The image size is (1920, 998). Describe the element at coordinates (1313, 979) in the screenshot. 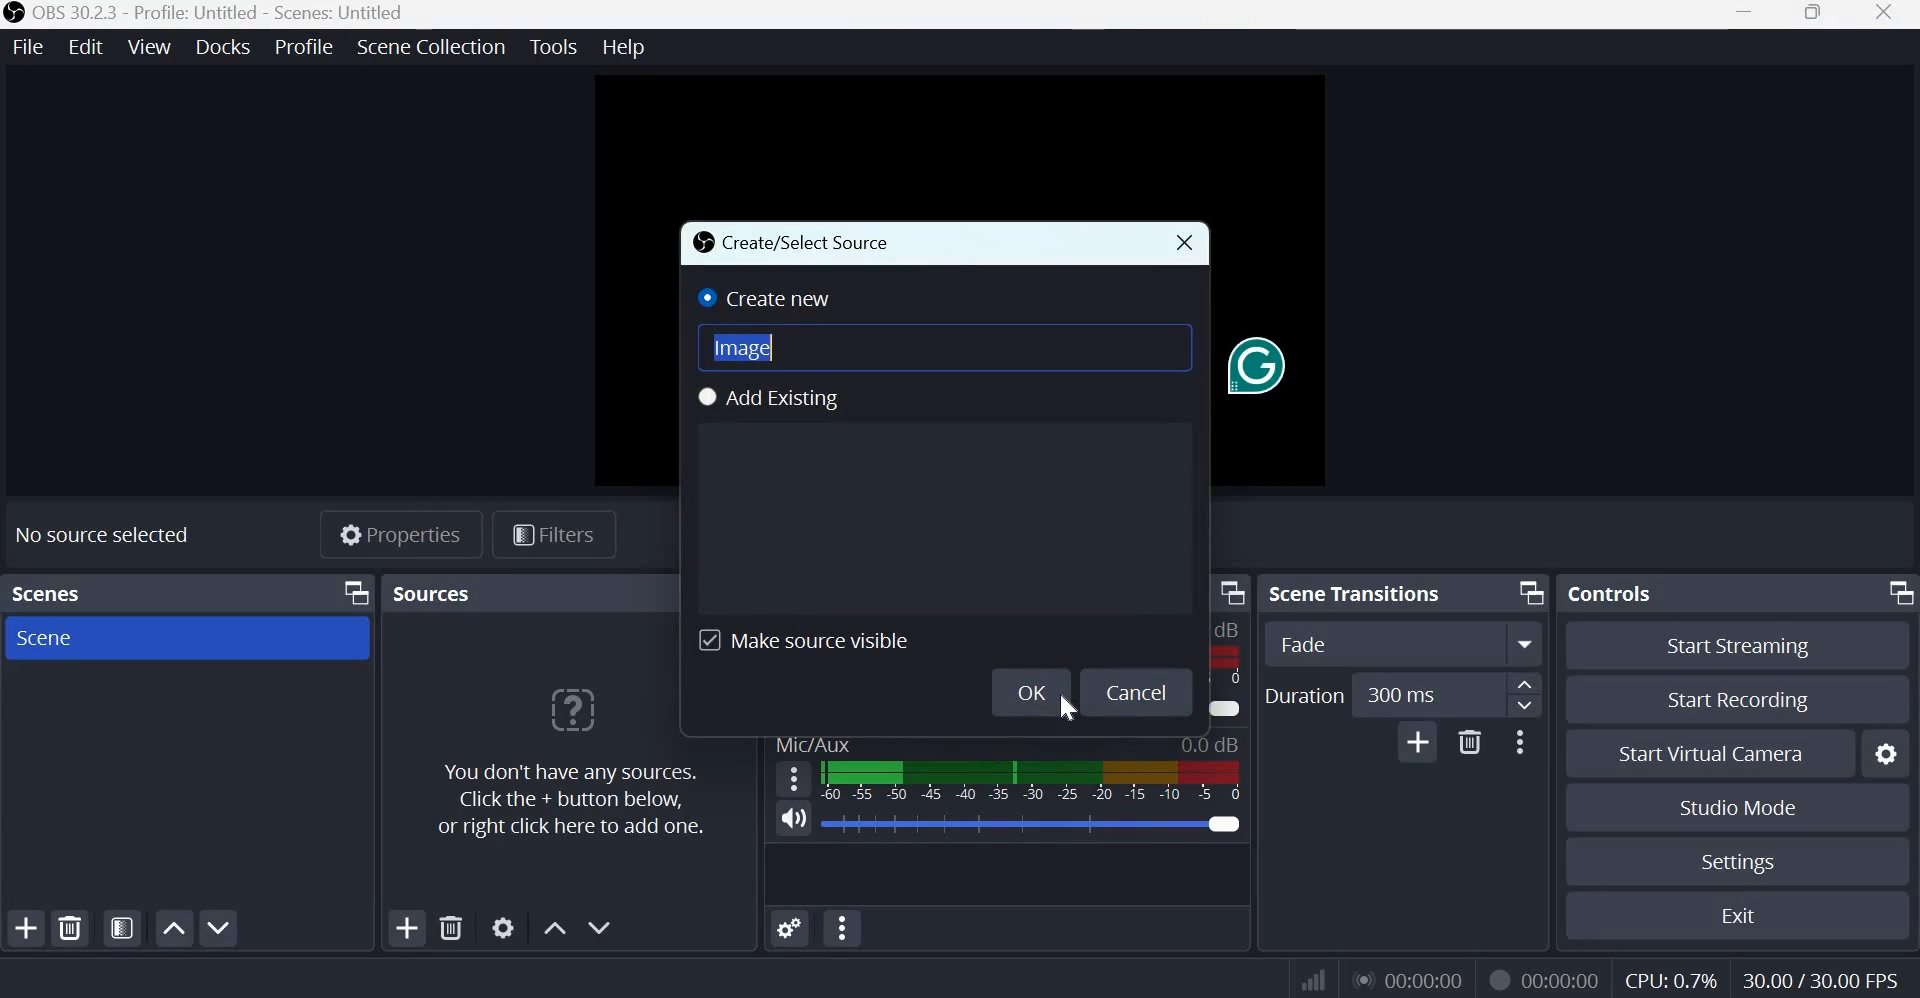

I see `Connection Status Indicator` at that location.